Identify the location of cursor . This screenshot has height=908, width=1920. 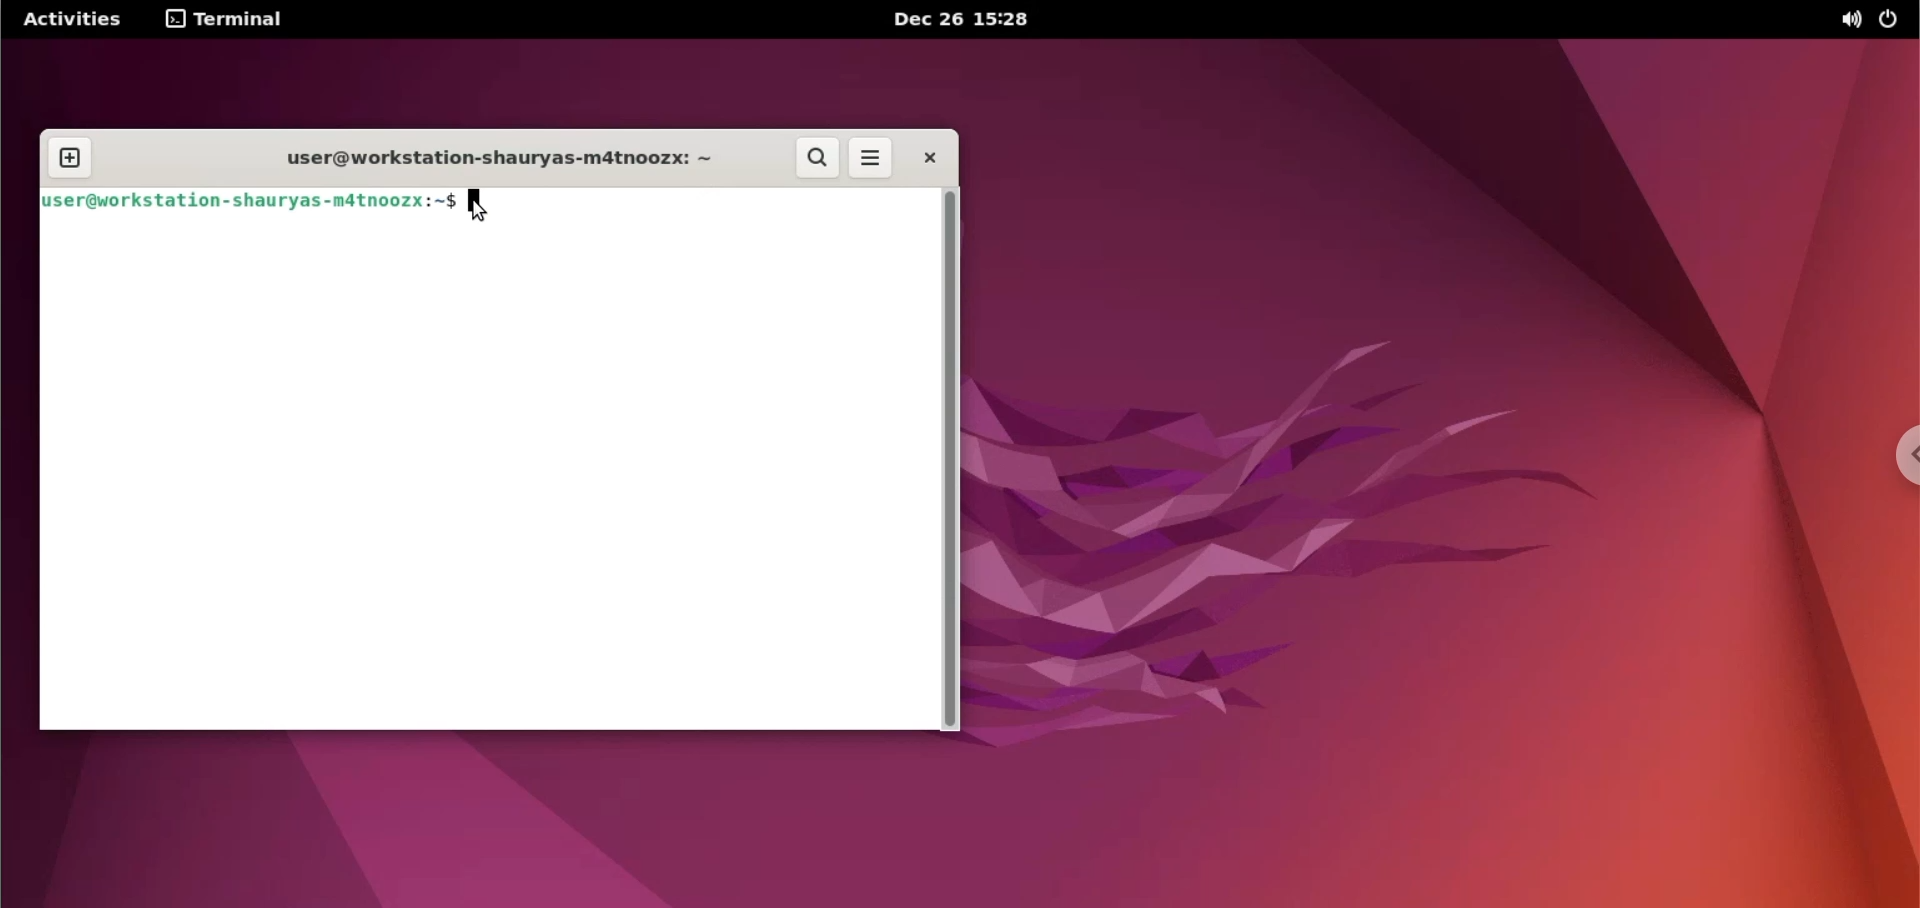
(483, 205).